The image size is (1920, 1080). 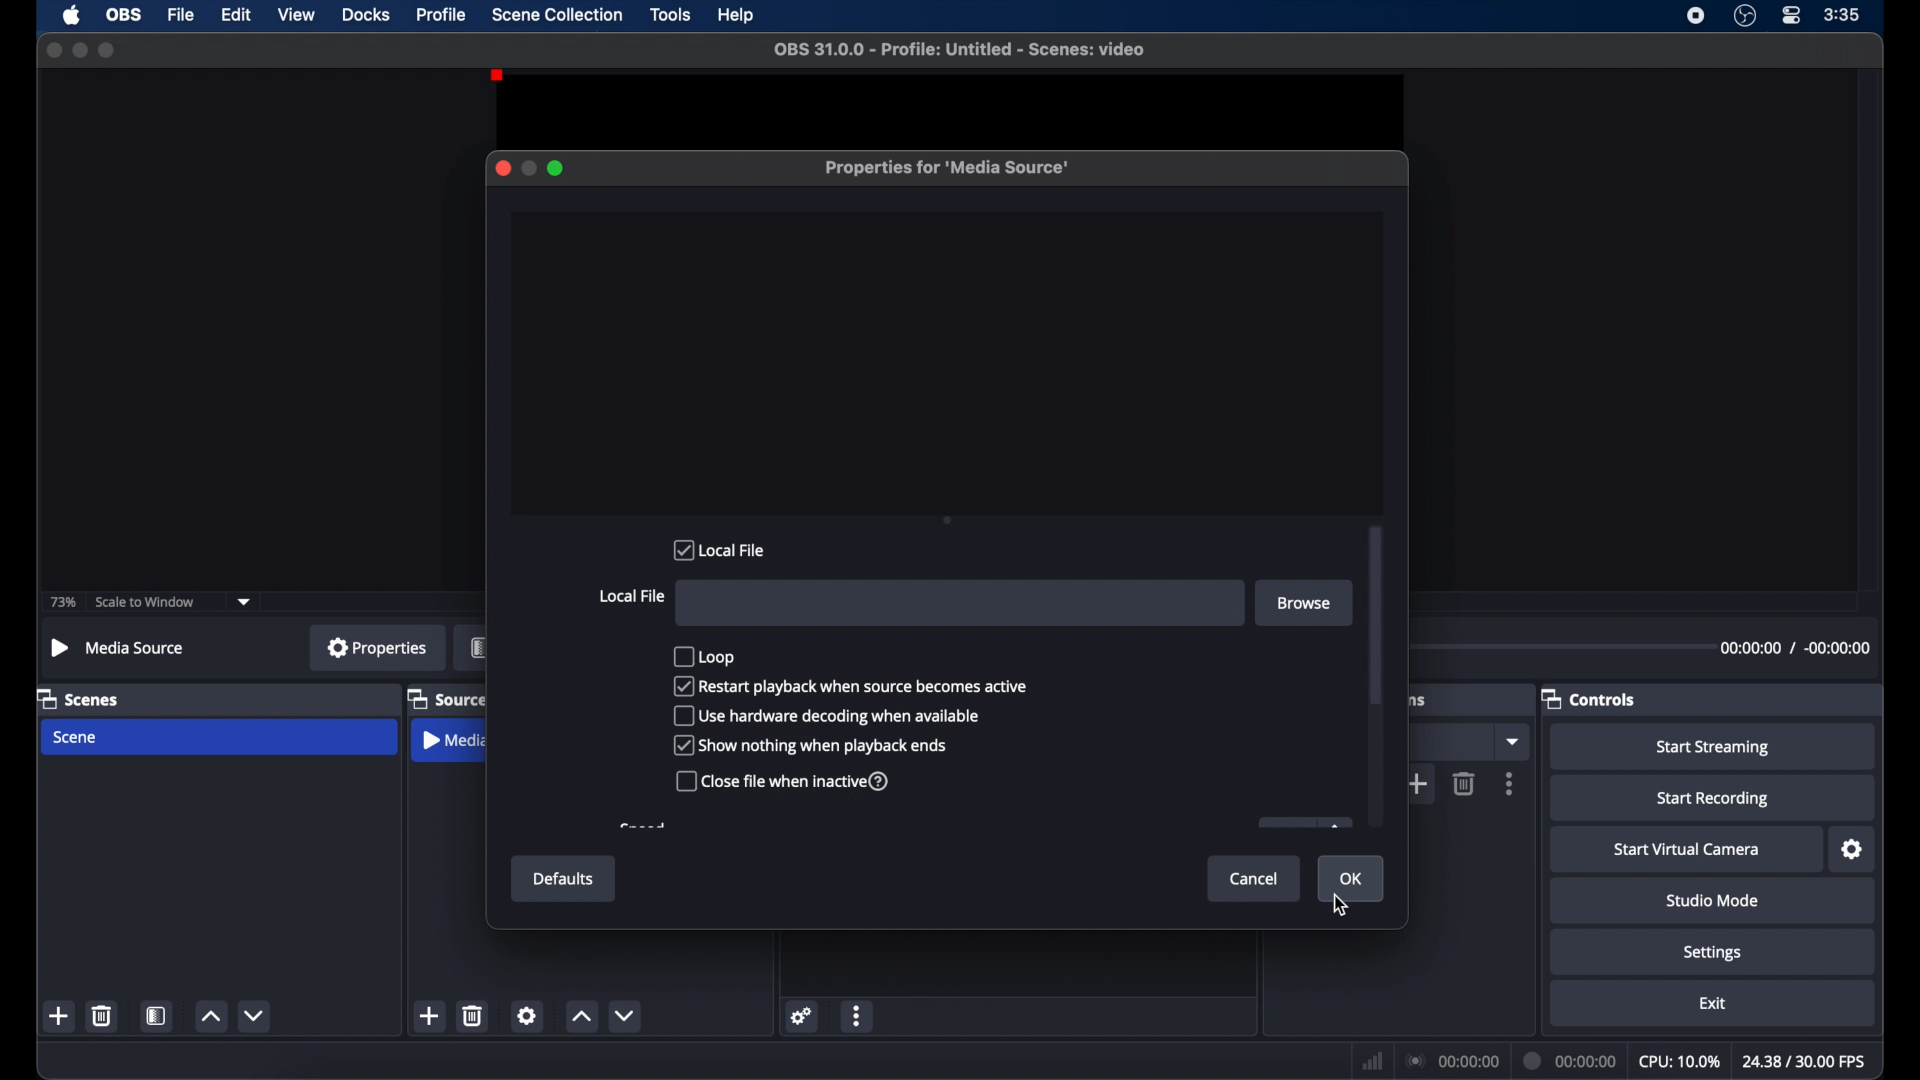 I want to click on loop, so click(x=701, y=656).